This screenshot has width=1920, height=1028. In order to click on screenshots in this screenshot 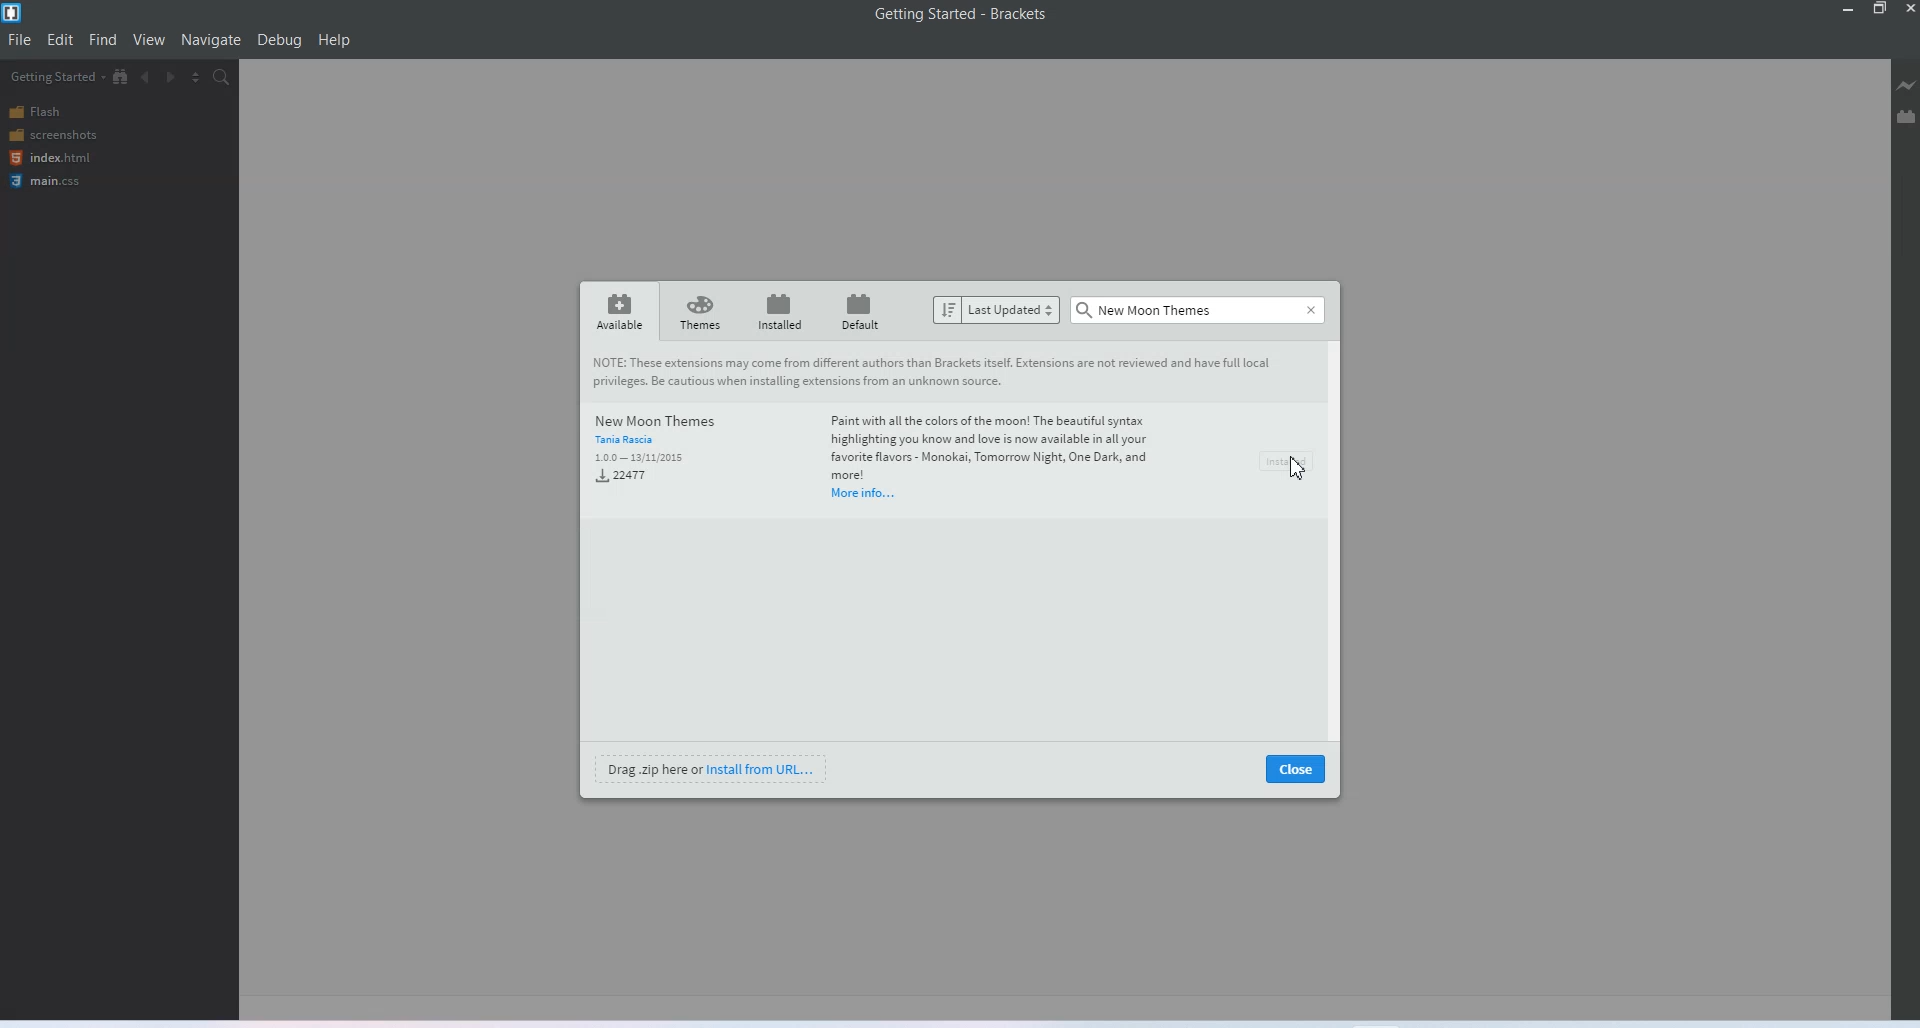, I will do `click(52, 135)`.